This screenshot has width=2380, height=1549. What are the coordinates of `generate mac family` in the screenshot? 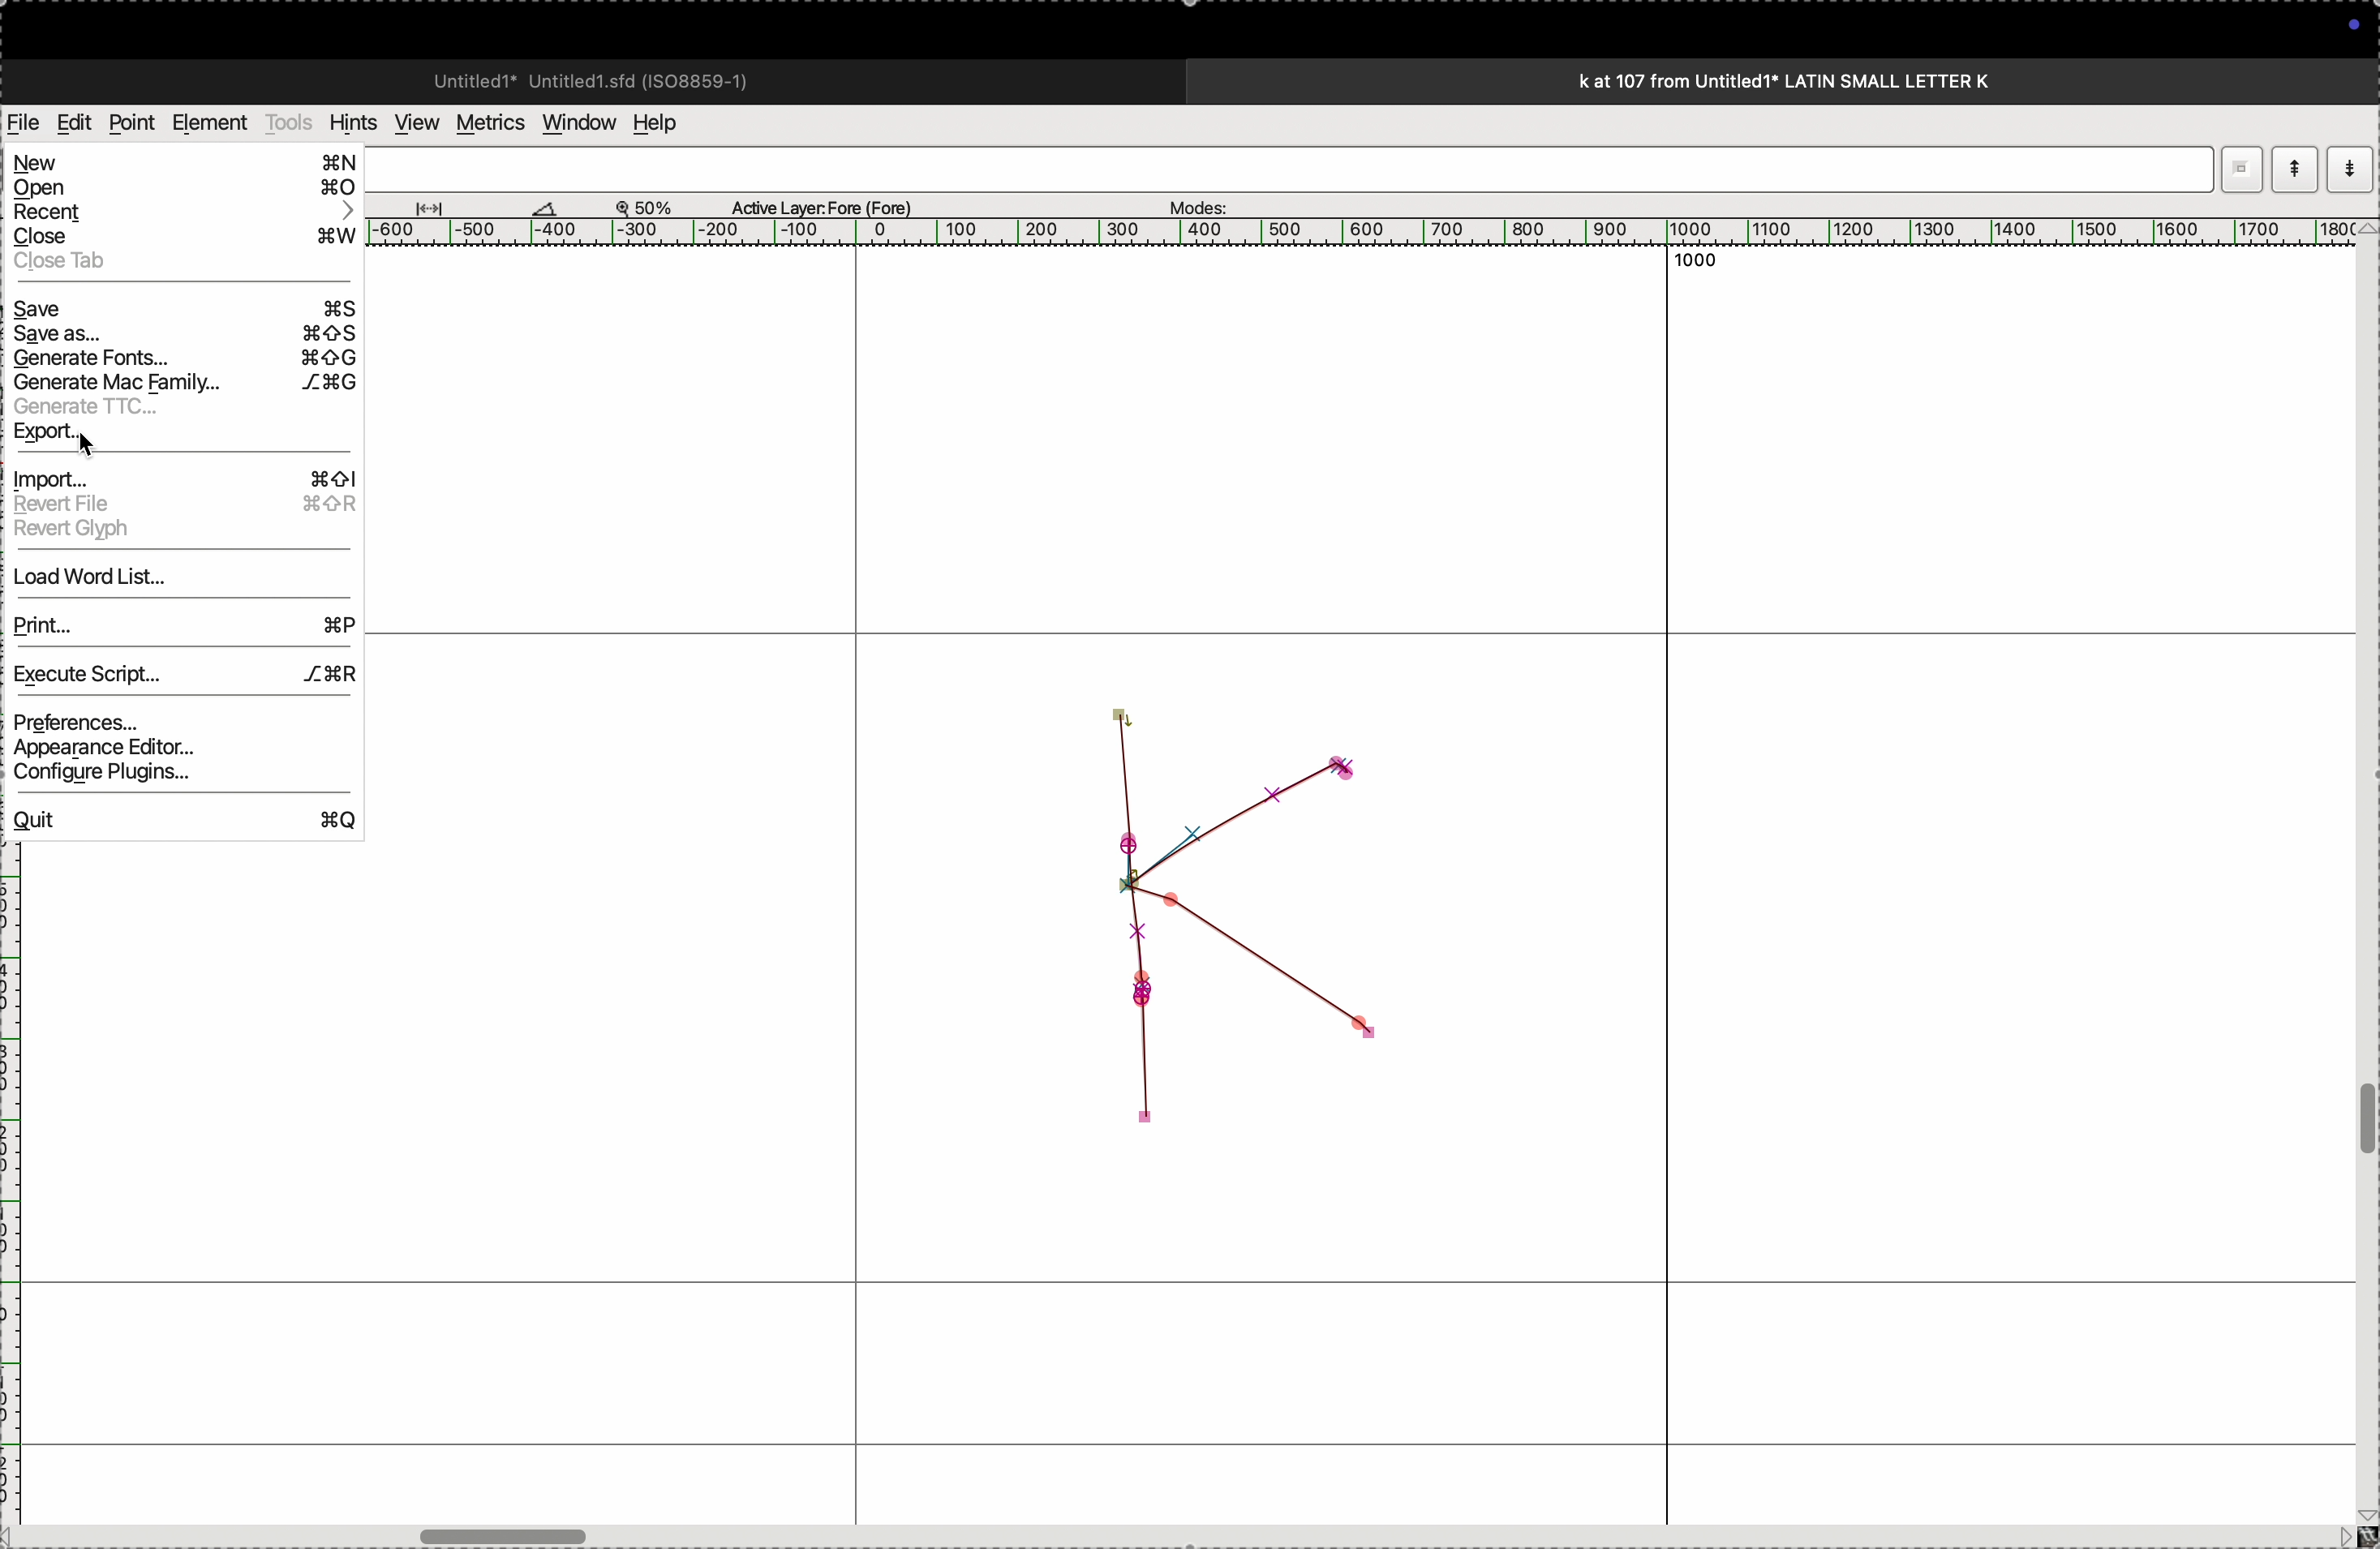 It's located at (182, 385).